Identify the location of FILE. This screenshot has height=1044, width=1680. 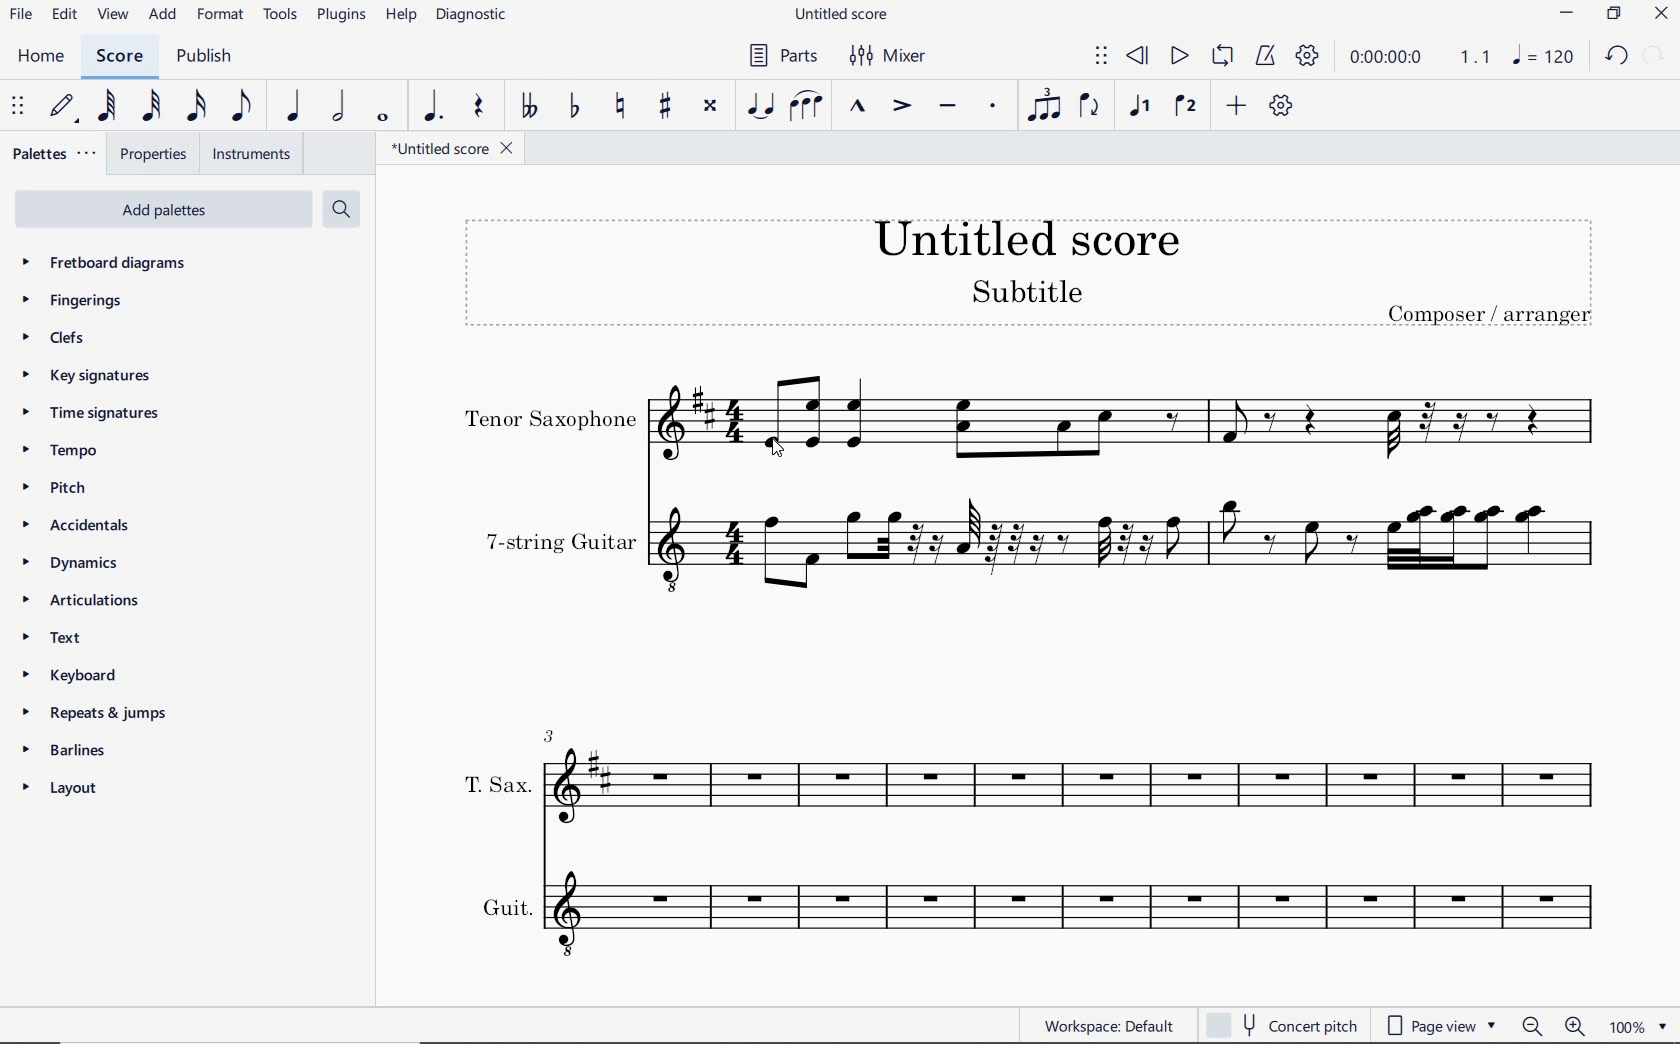
(22, 17).